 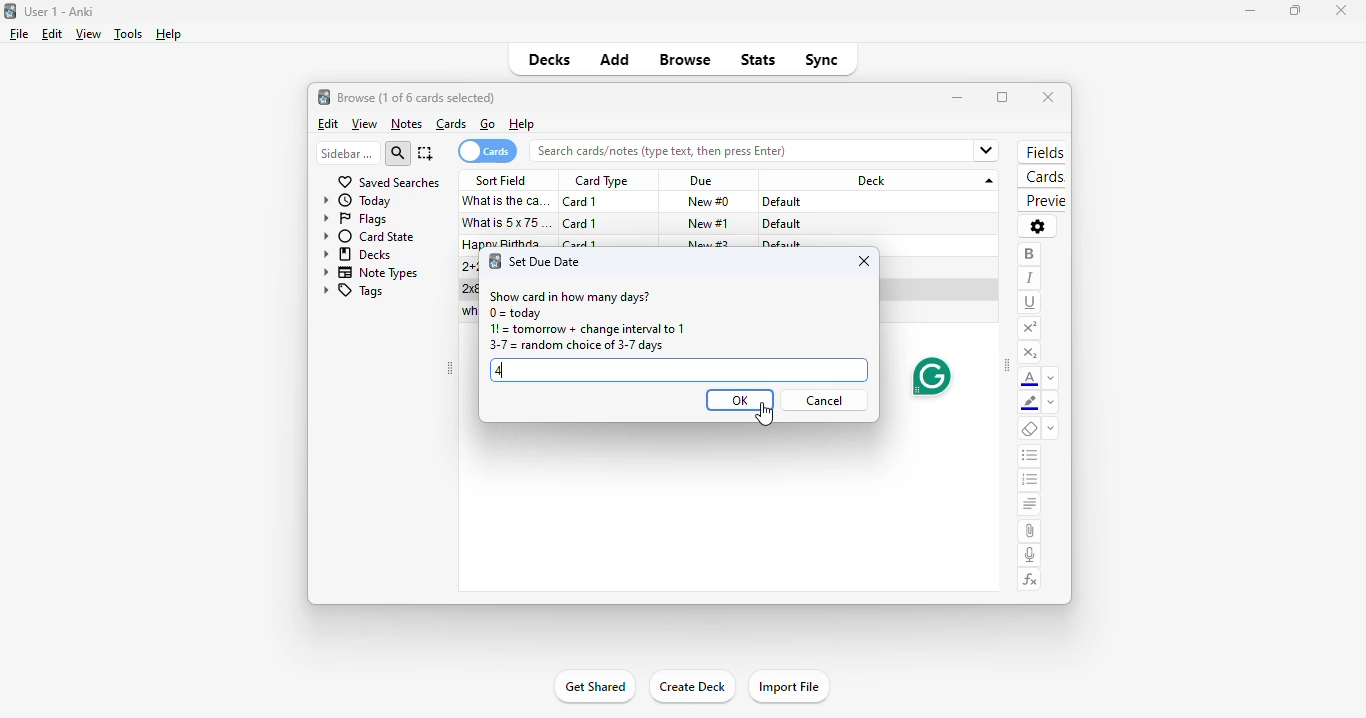 What do you see at coordinates (1037, 226) in the screenshot?
I see `options` at bounding box center [1037, 226].